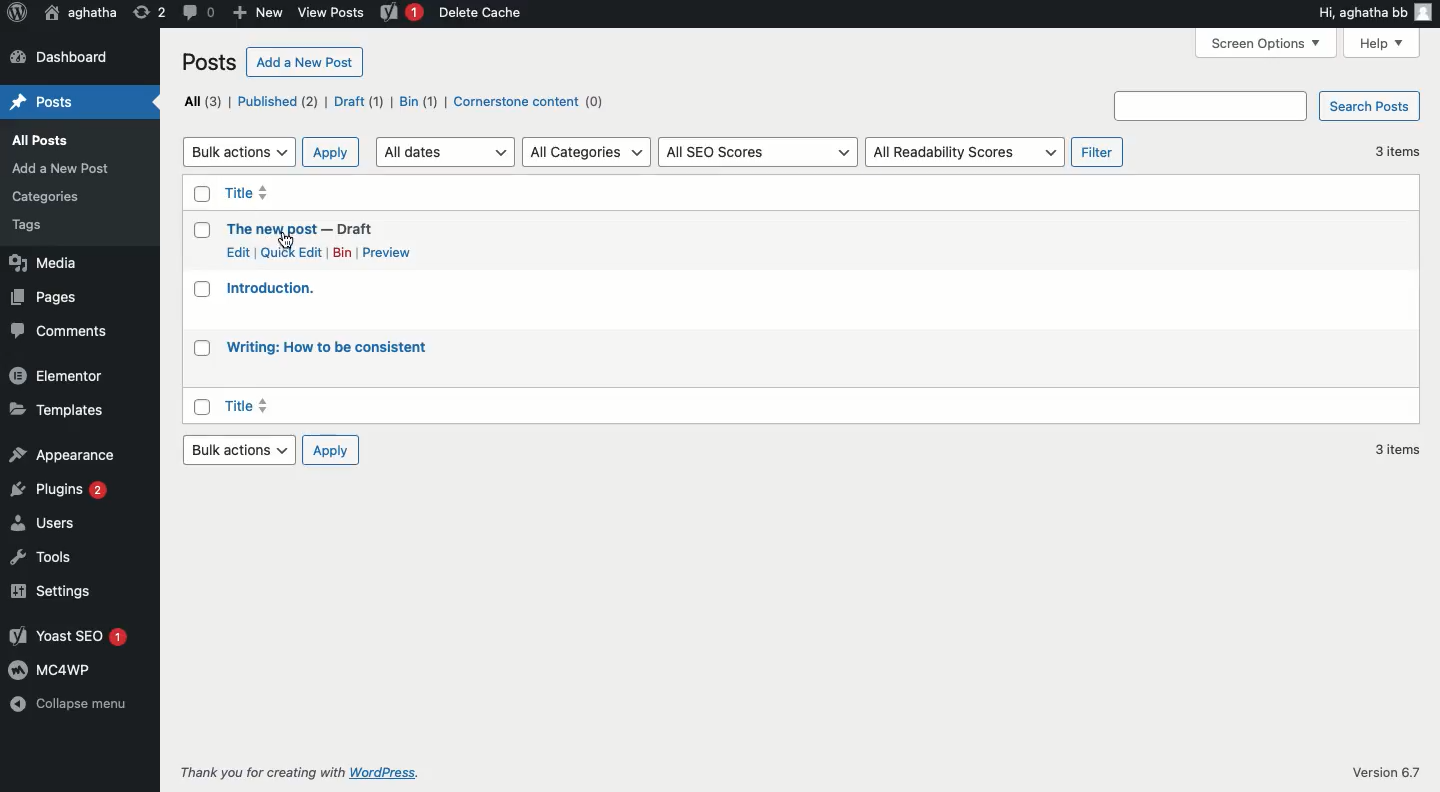 The height and width of the screenshot is (792, 1440). I want to click on mcawp, so click(59, 670).